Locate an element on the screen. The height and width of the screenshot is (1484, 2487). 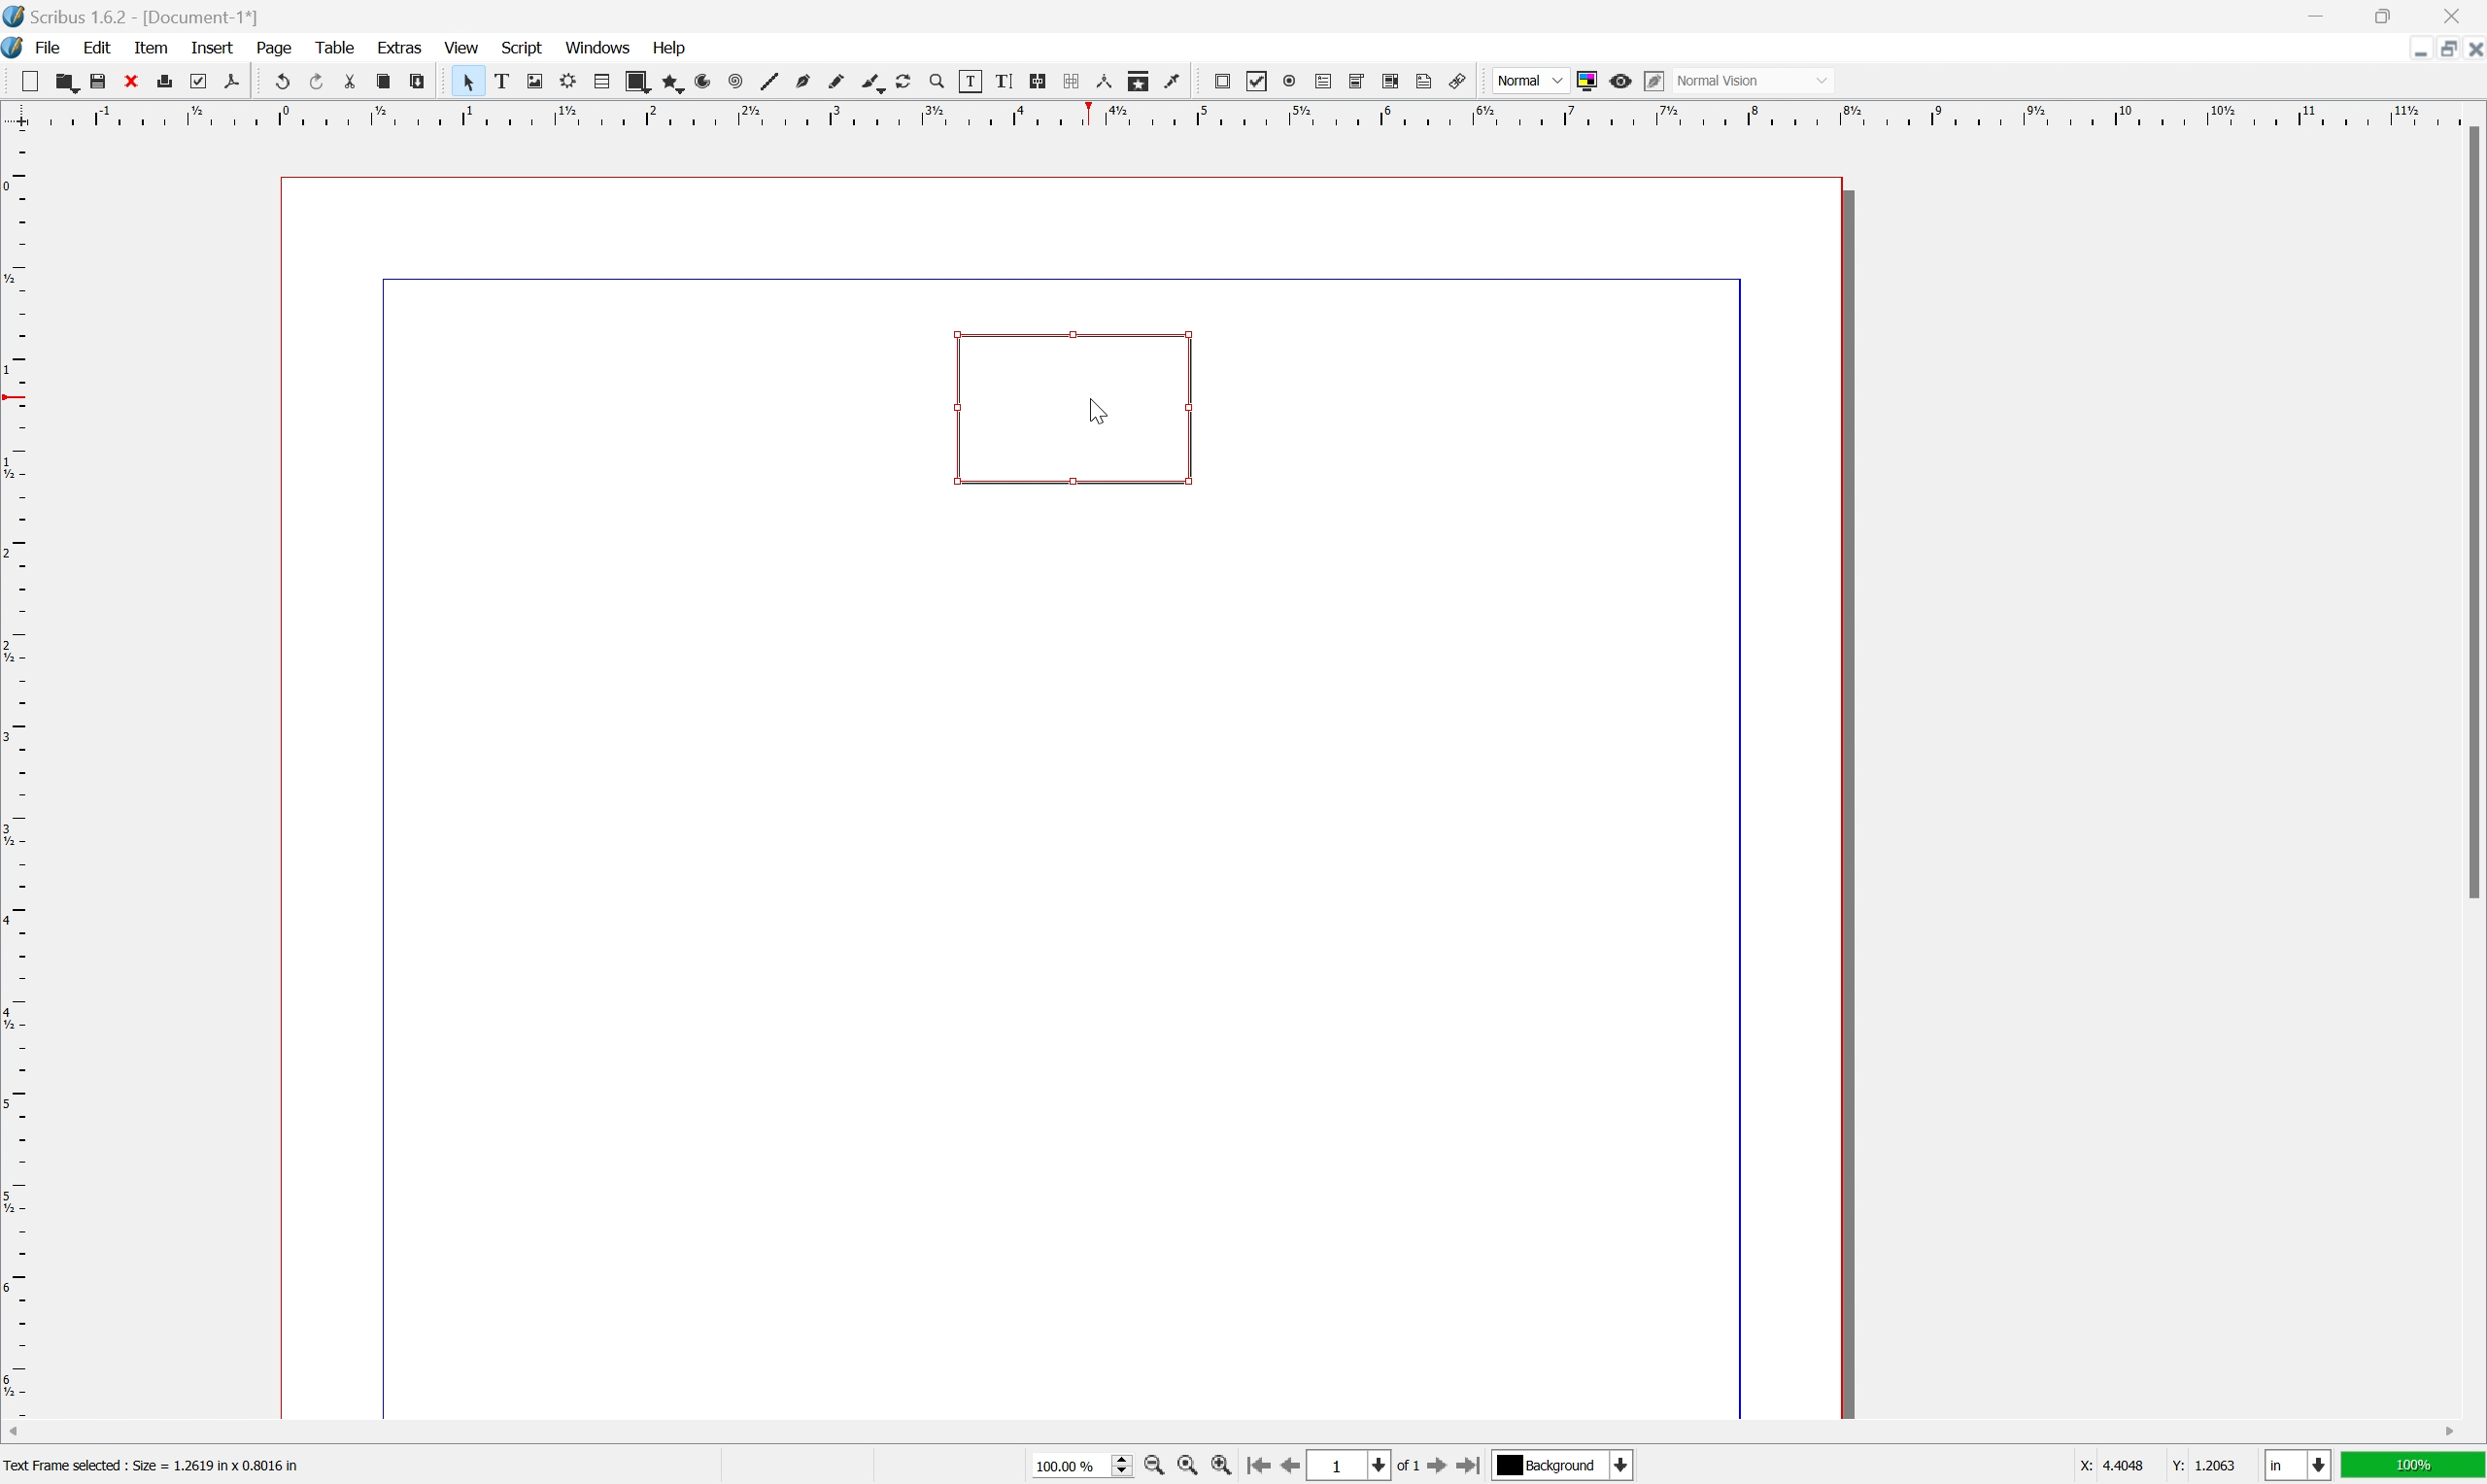
extras is located at coordinates (401, 48).